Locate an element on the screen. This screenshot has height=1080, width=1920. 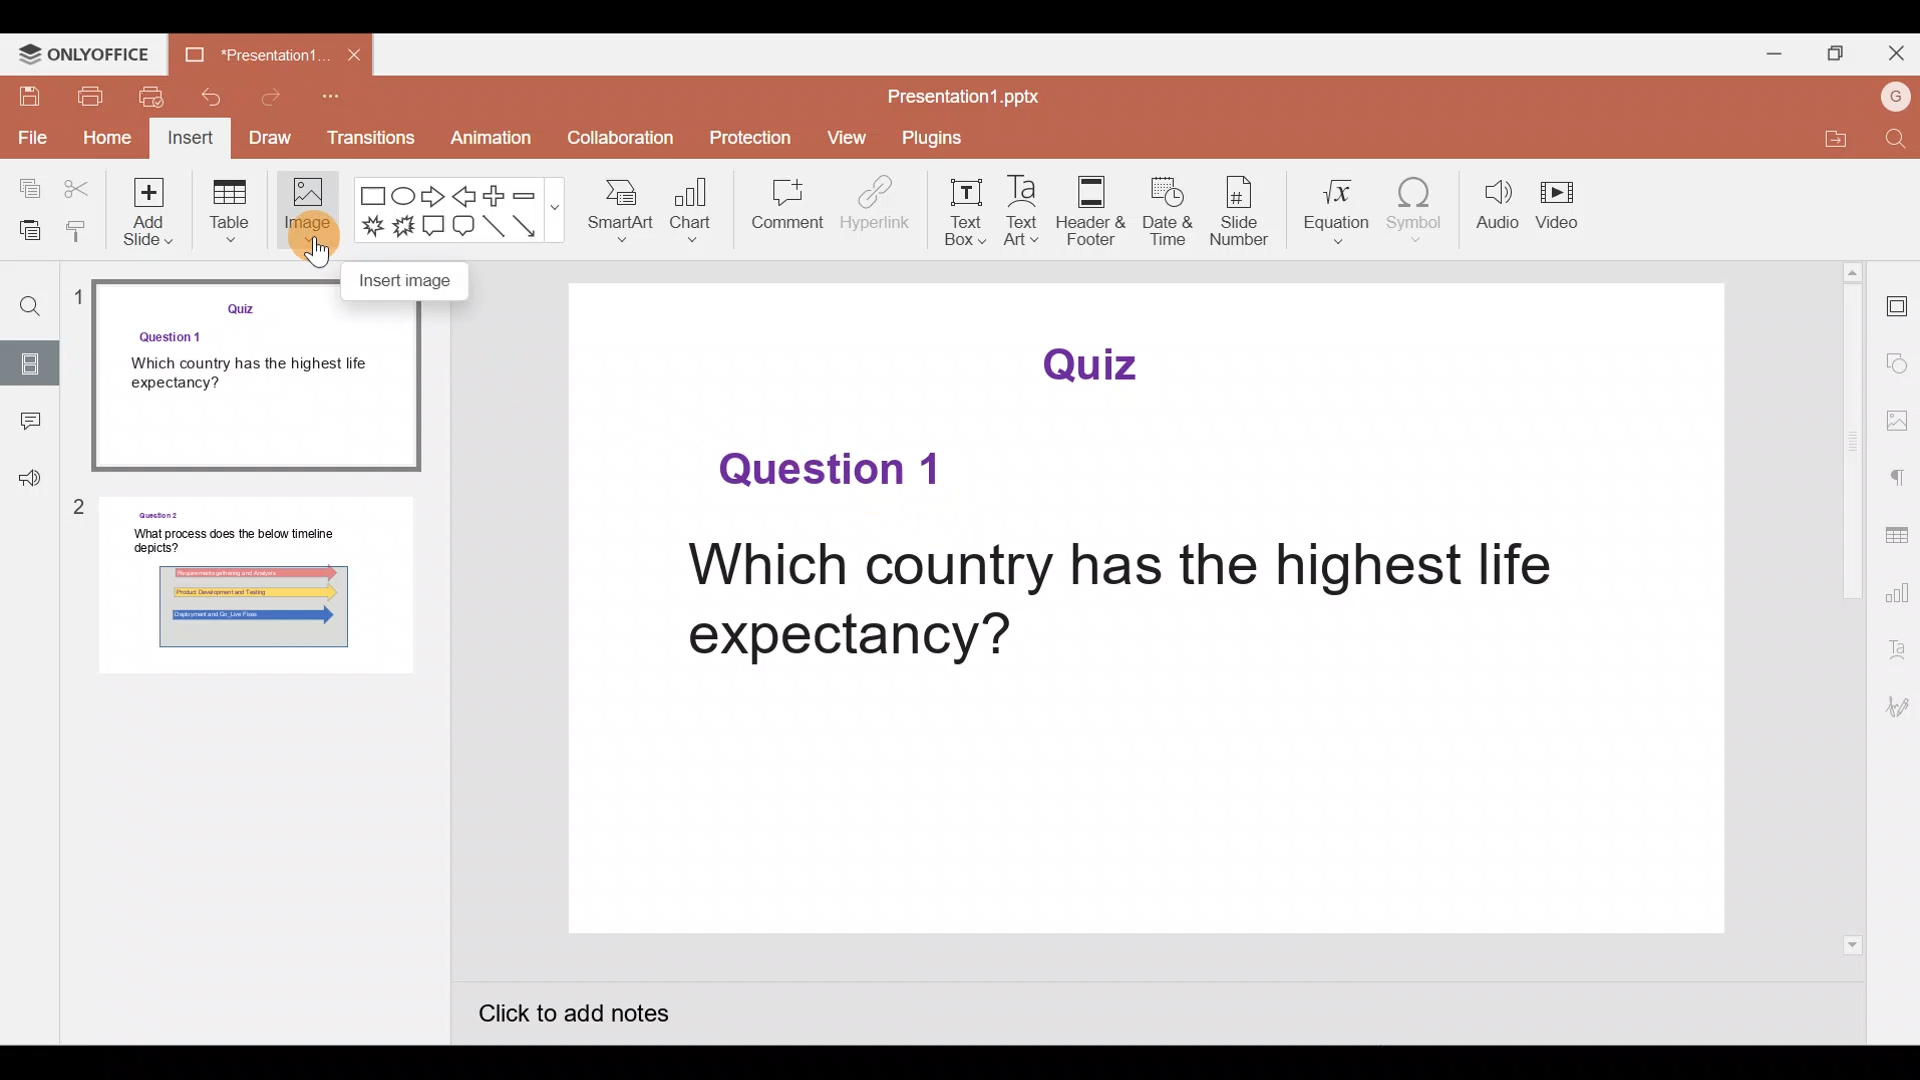
File is located at coordinates (28, 137).